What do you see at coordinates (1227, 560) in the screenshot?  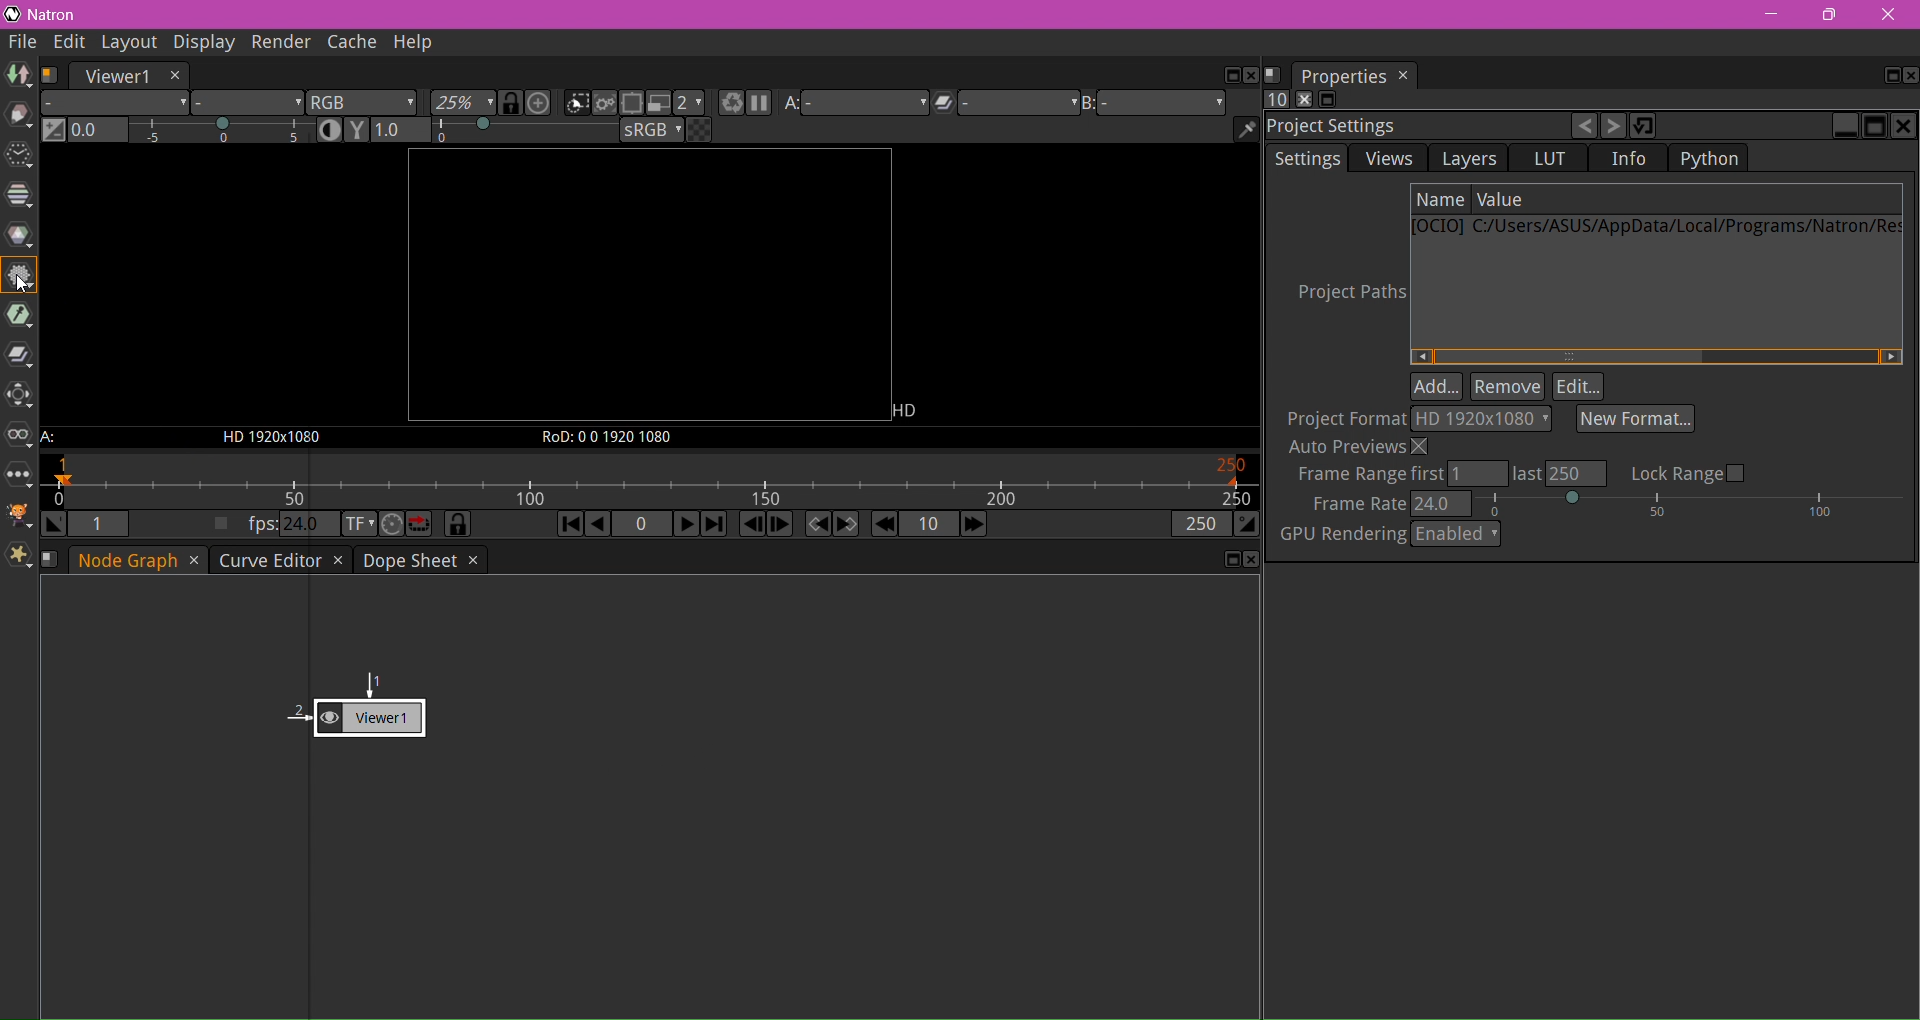 I see `Float pane` at bounding box center [1227, 560].